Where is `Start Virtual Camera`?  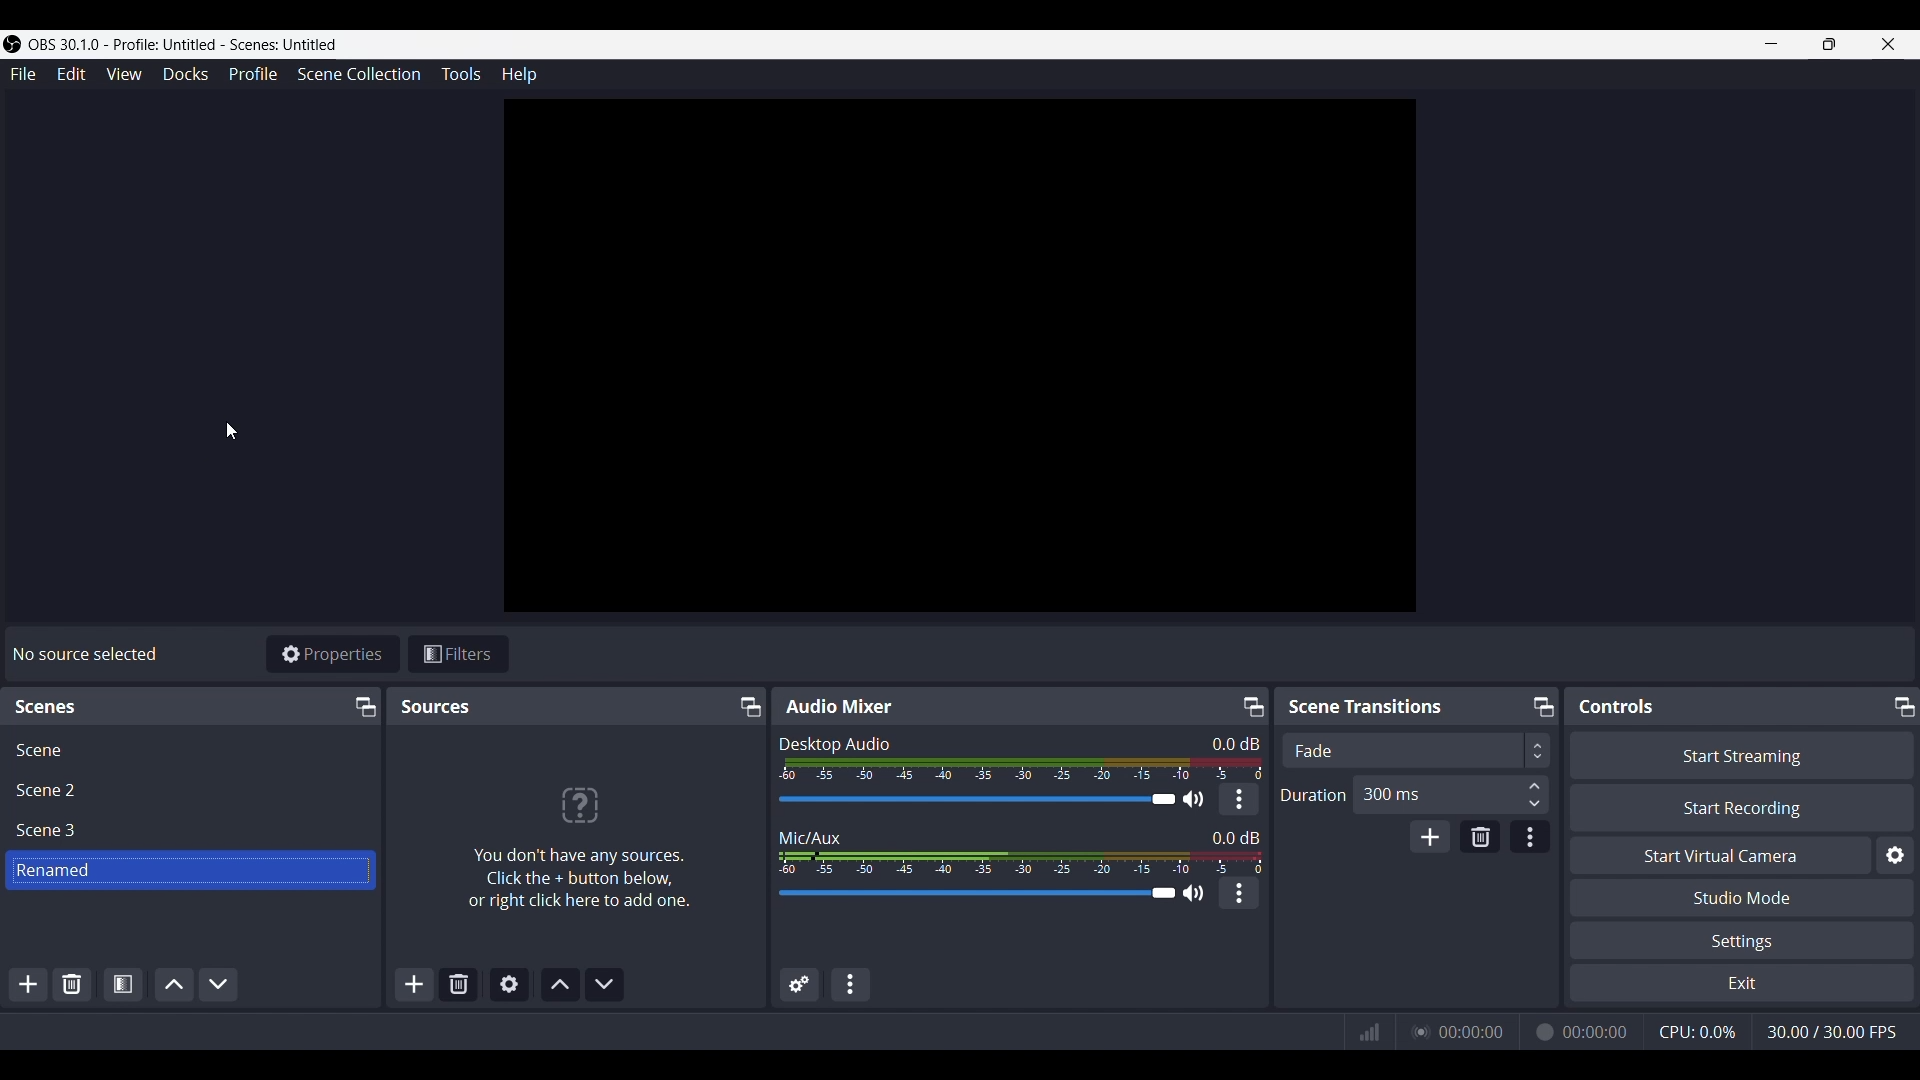
Start Virtual Camera is located at coordinates (1719, 856).